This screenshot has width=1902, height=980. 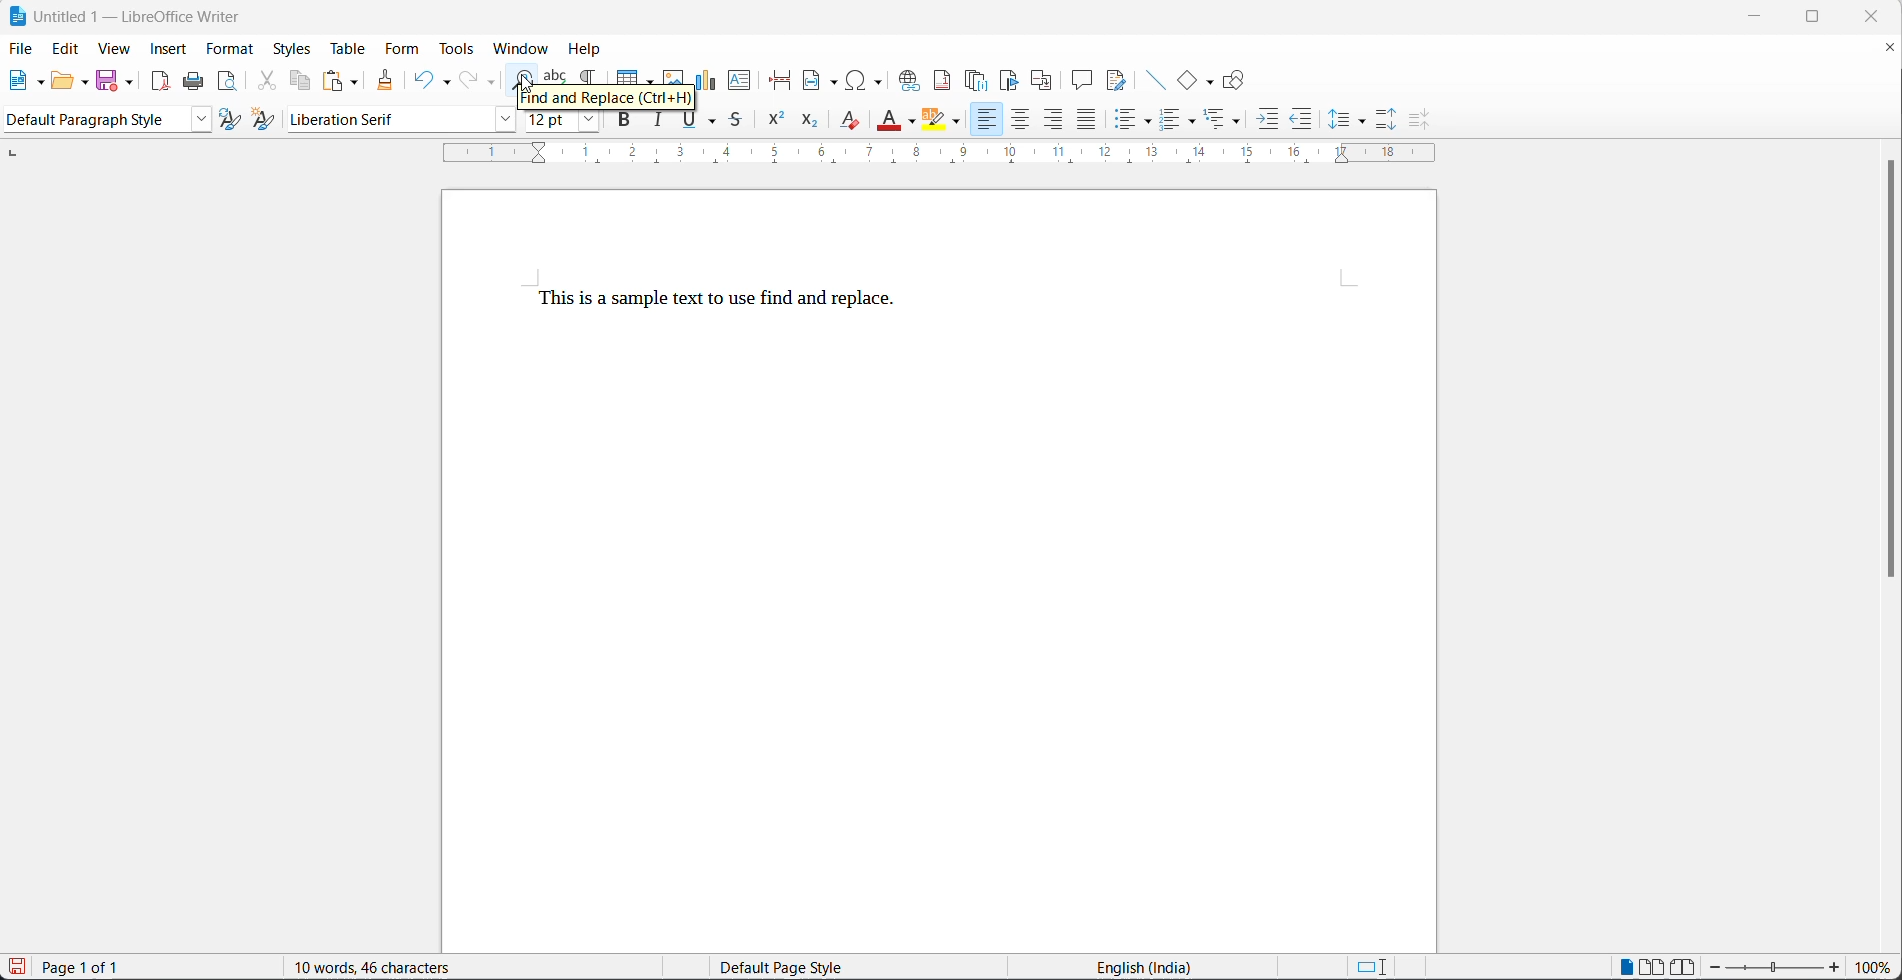 I want to click on Default page style, so click(x=795, y=967).